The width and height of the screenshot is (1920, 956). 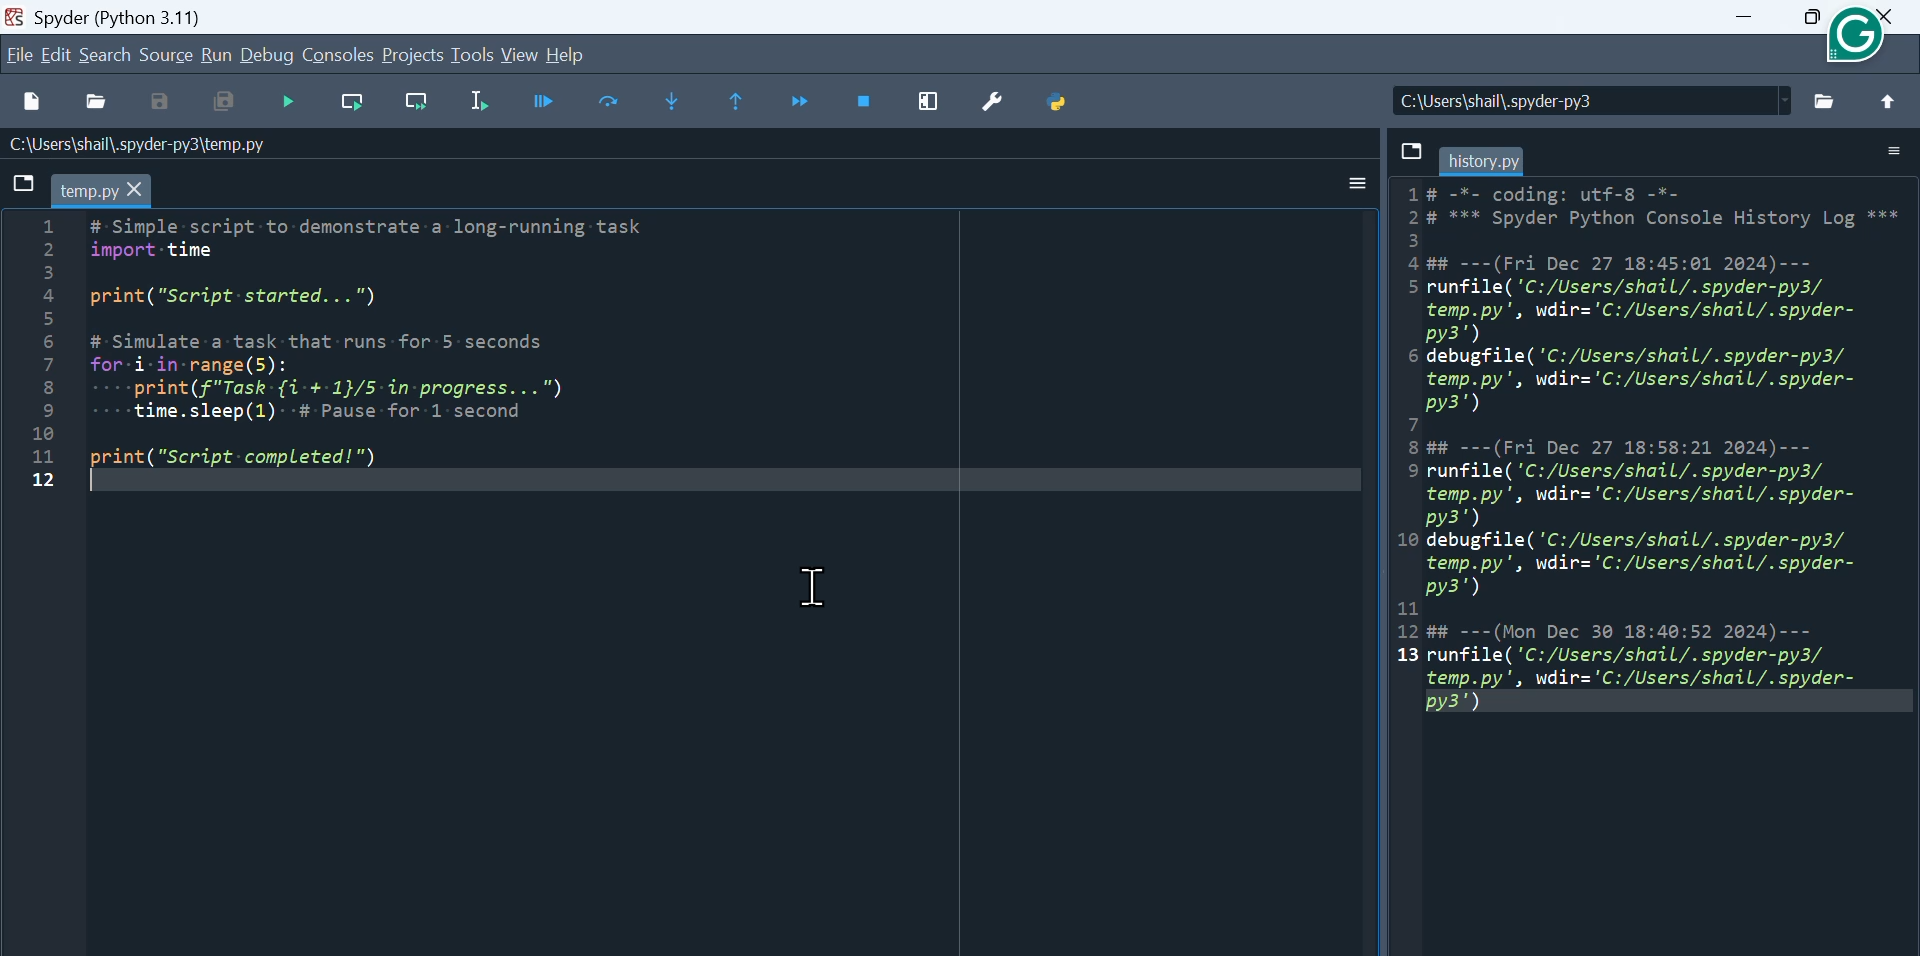 What do you see at coordinates (519, 52) in the screenshot?
I see `view` at bounding box center [519, 52].